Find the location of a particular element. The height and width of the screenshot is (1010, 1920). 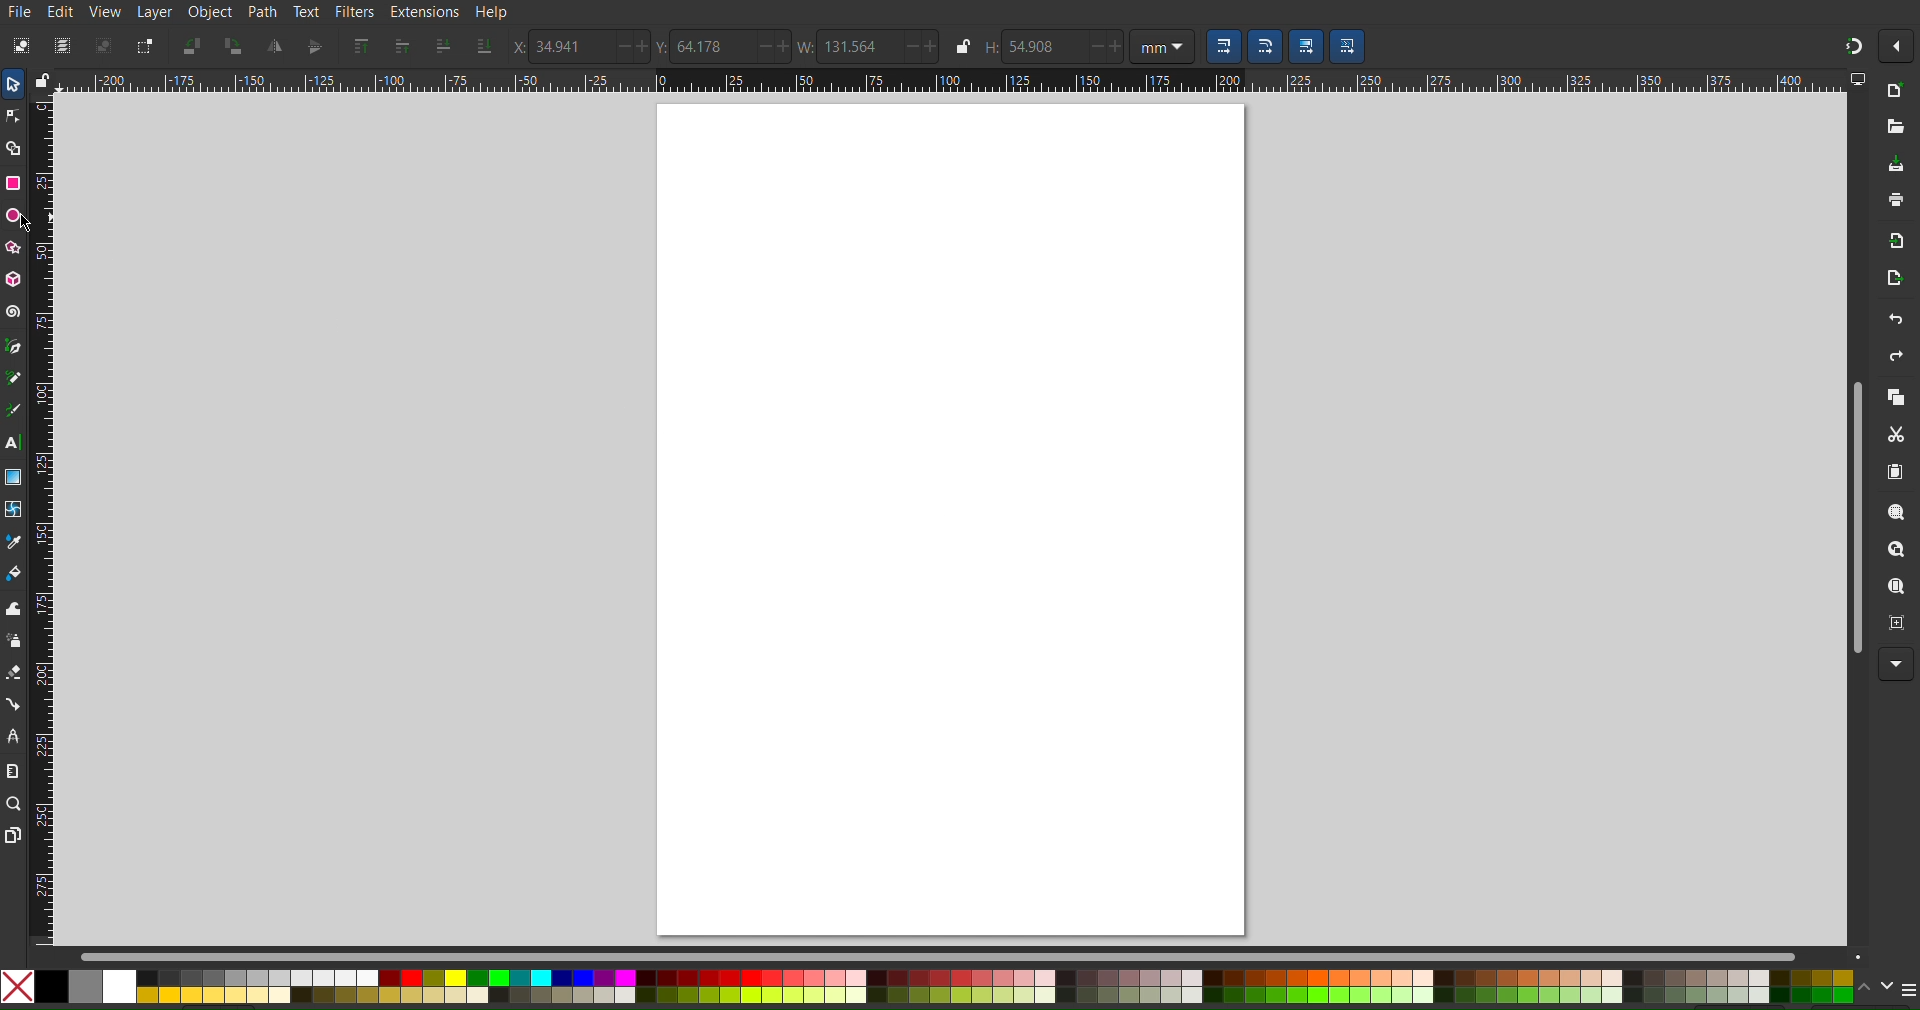

increase/decrease is located at coordinates (921, 46).